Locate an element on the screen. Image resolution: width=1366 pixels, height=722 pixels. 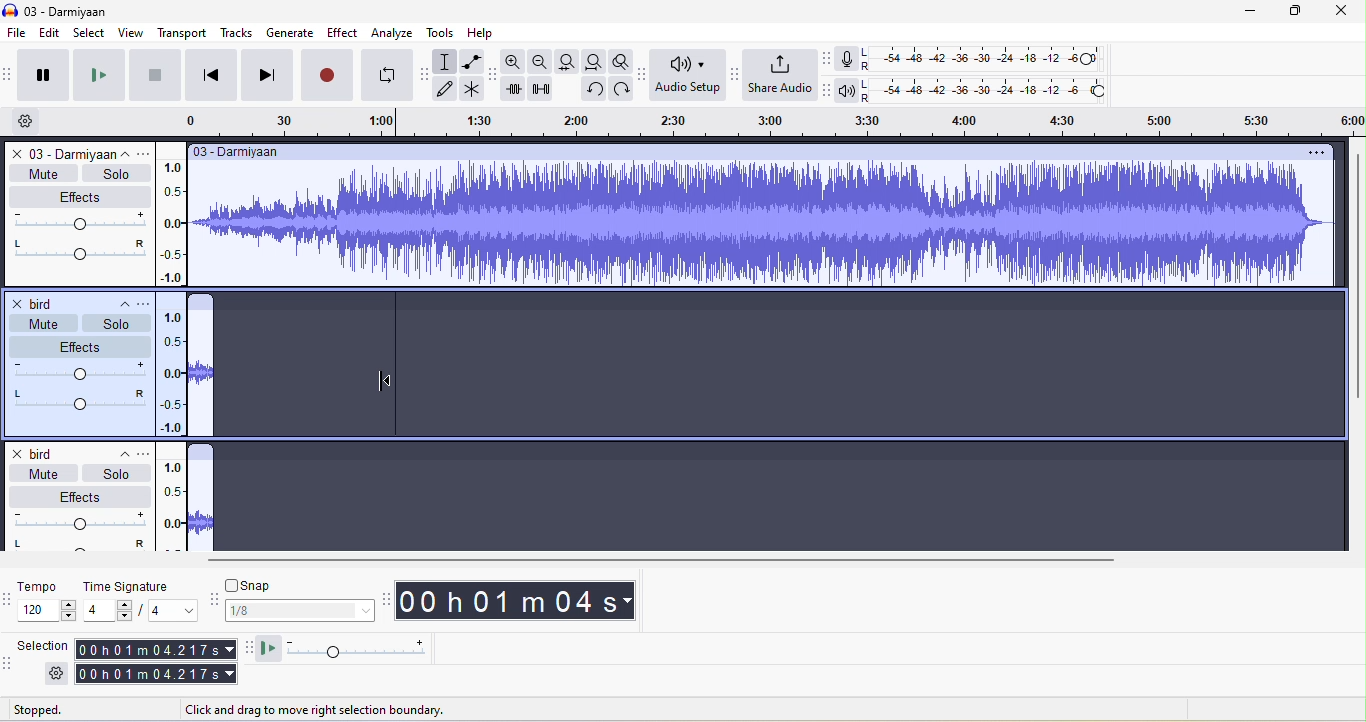
bird is located at coordinates (38, 303).